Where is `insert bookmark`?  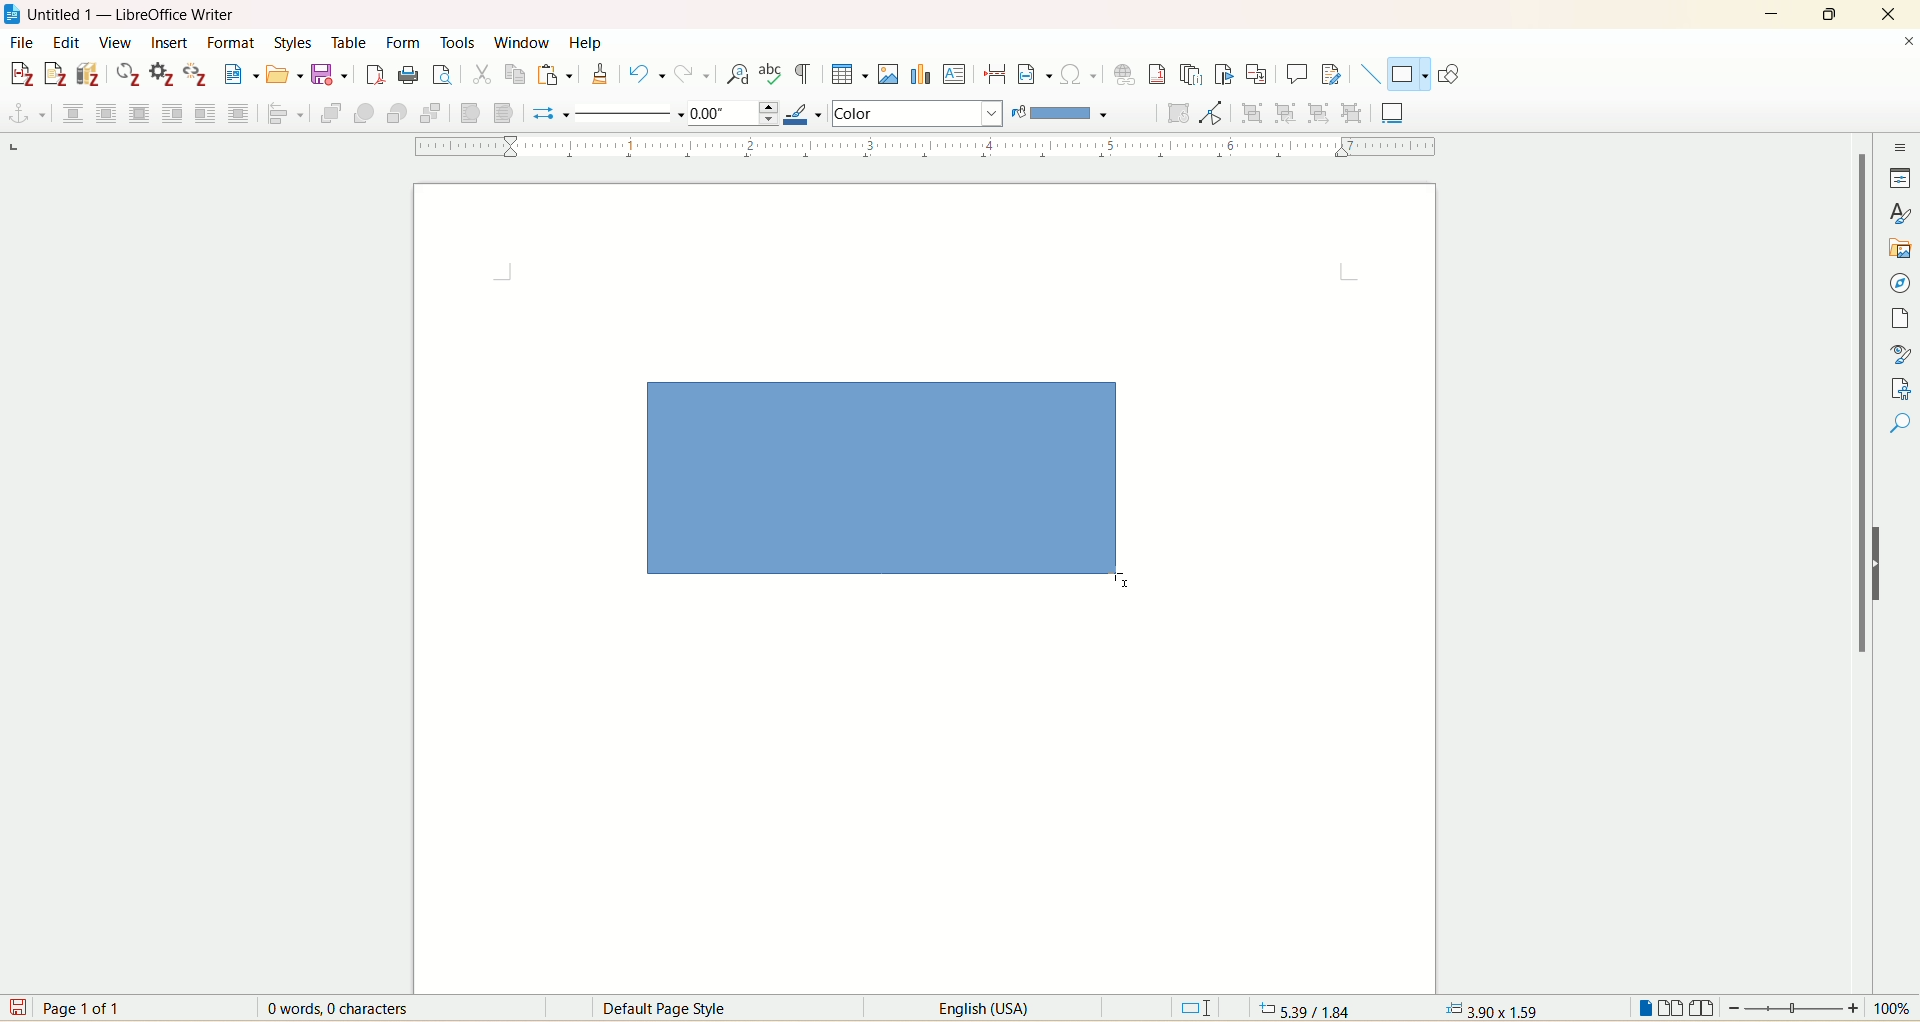
insert bookmark is located at coordinates (1227, 75).